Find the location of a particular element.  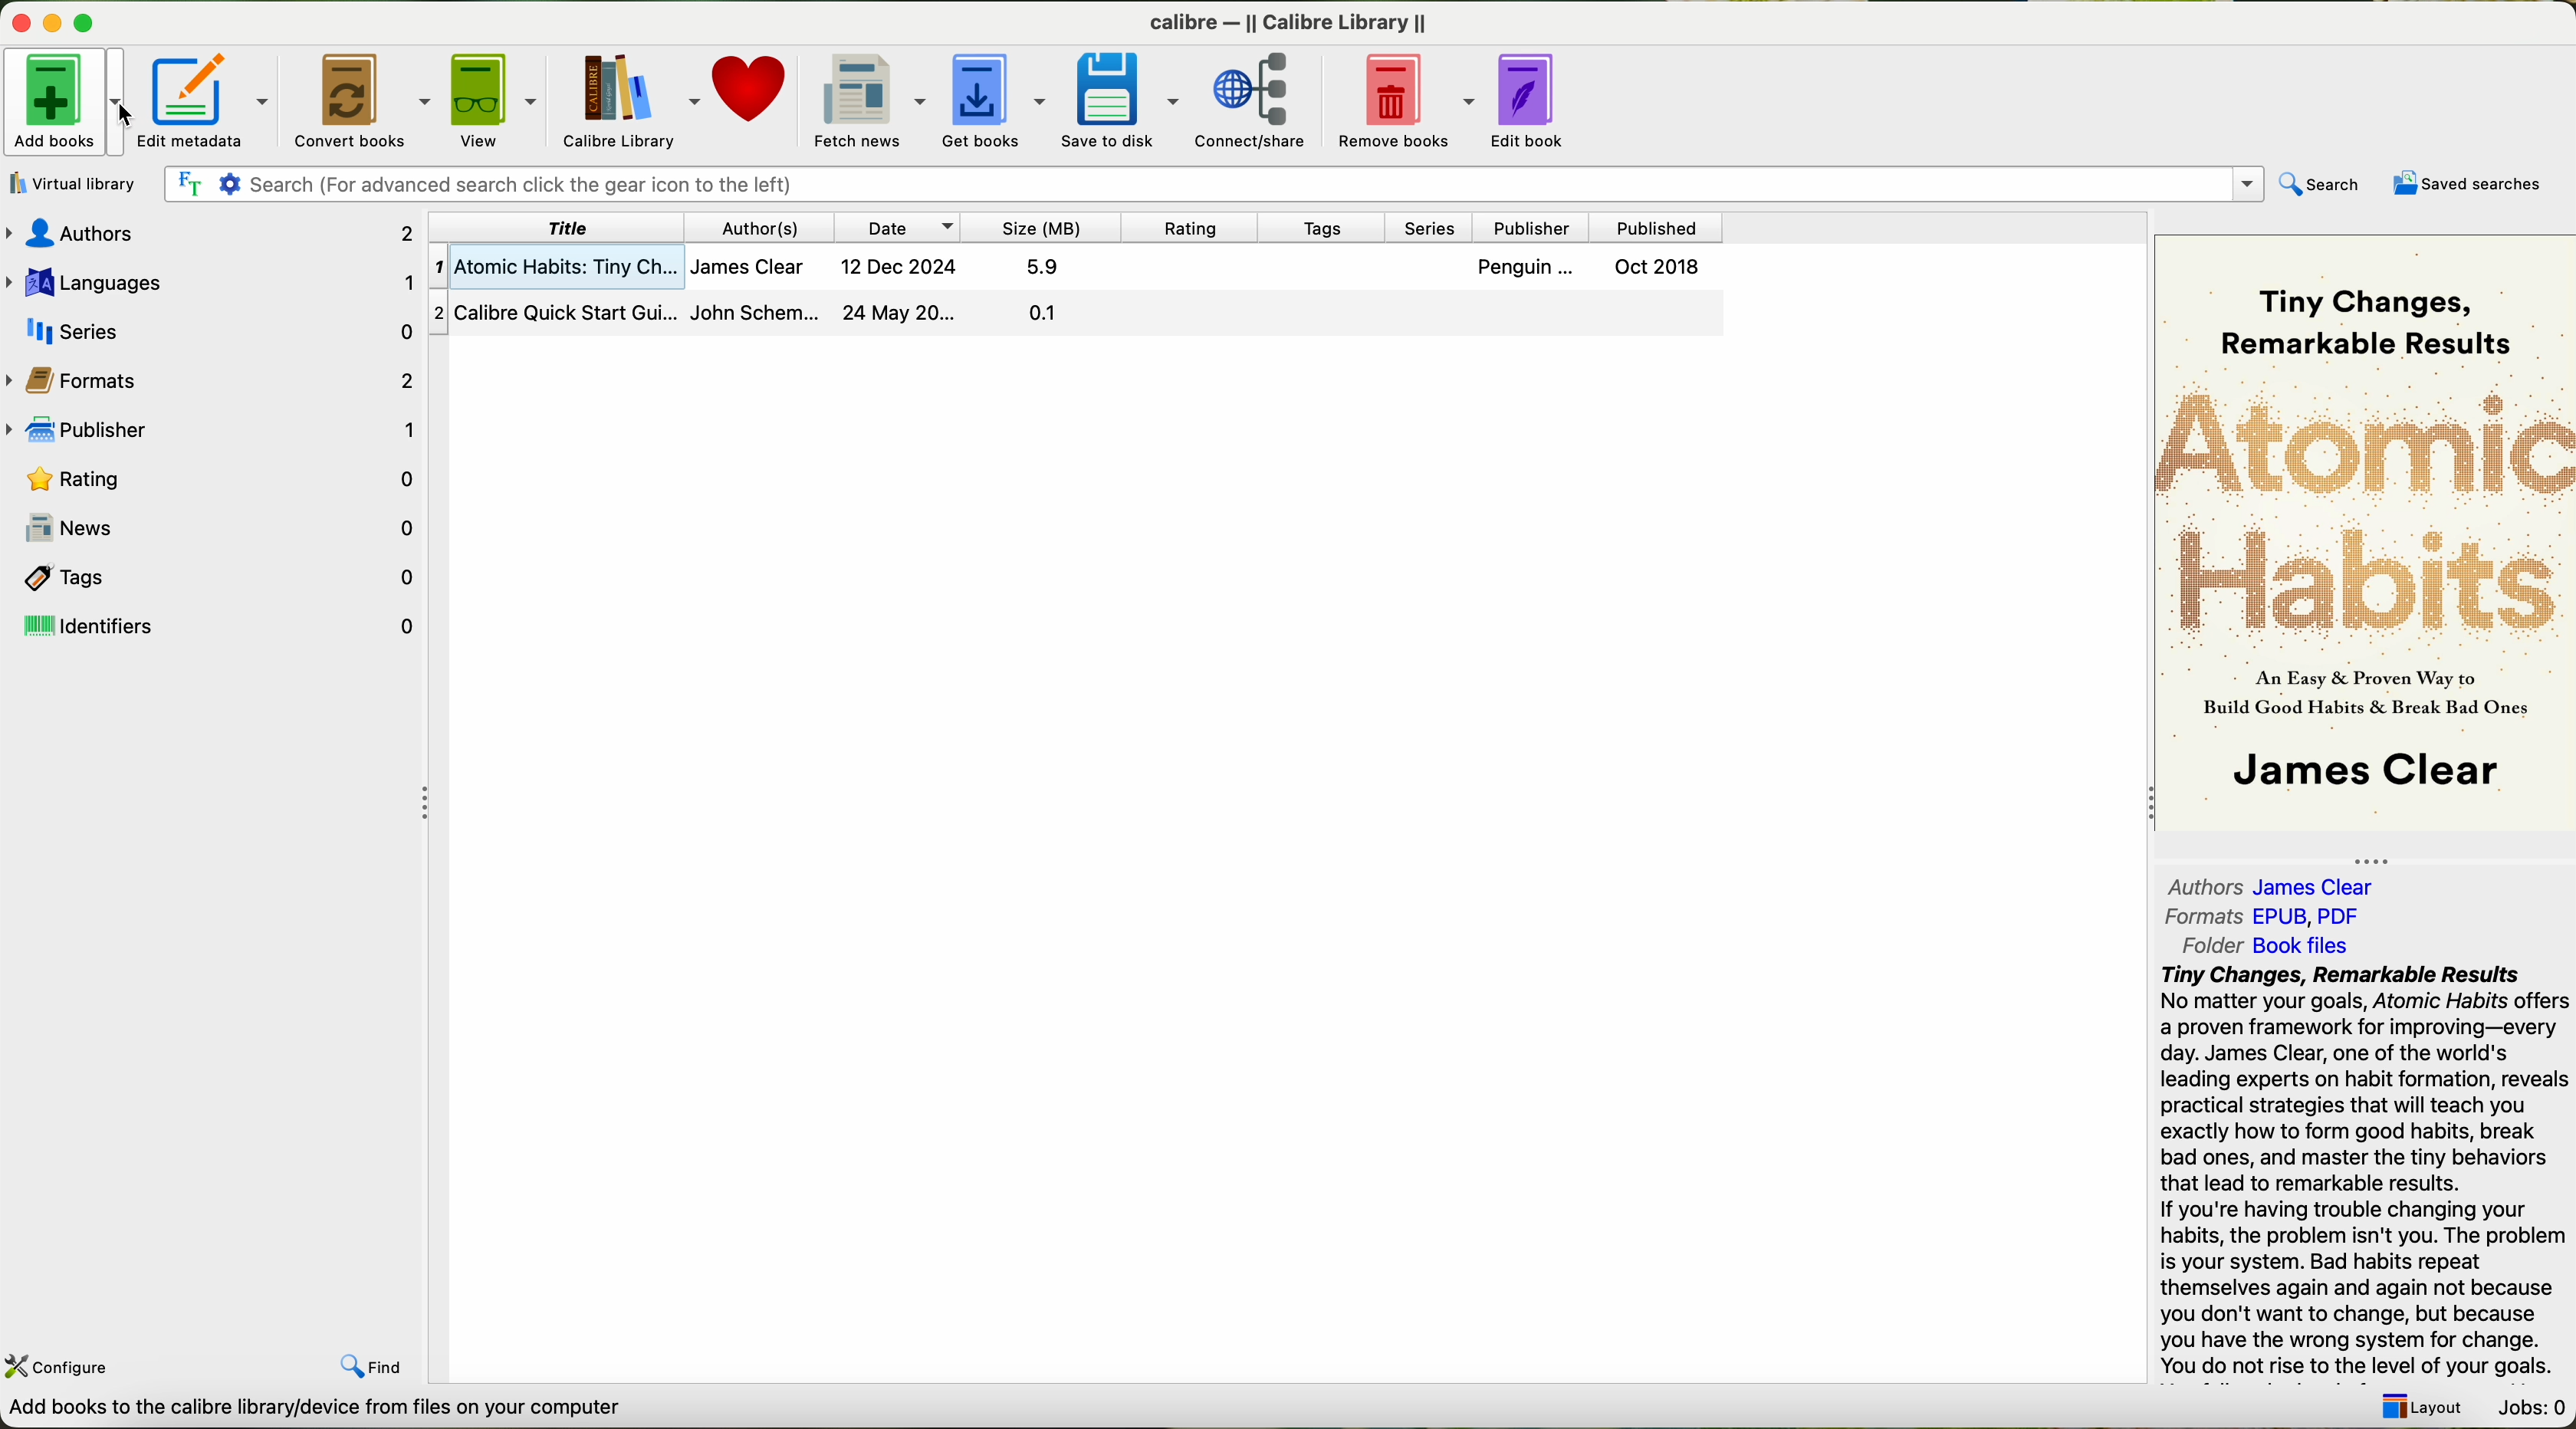

remove books is located at coordinates (1401, 102).